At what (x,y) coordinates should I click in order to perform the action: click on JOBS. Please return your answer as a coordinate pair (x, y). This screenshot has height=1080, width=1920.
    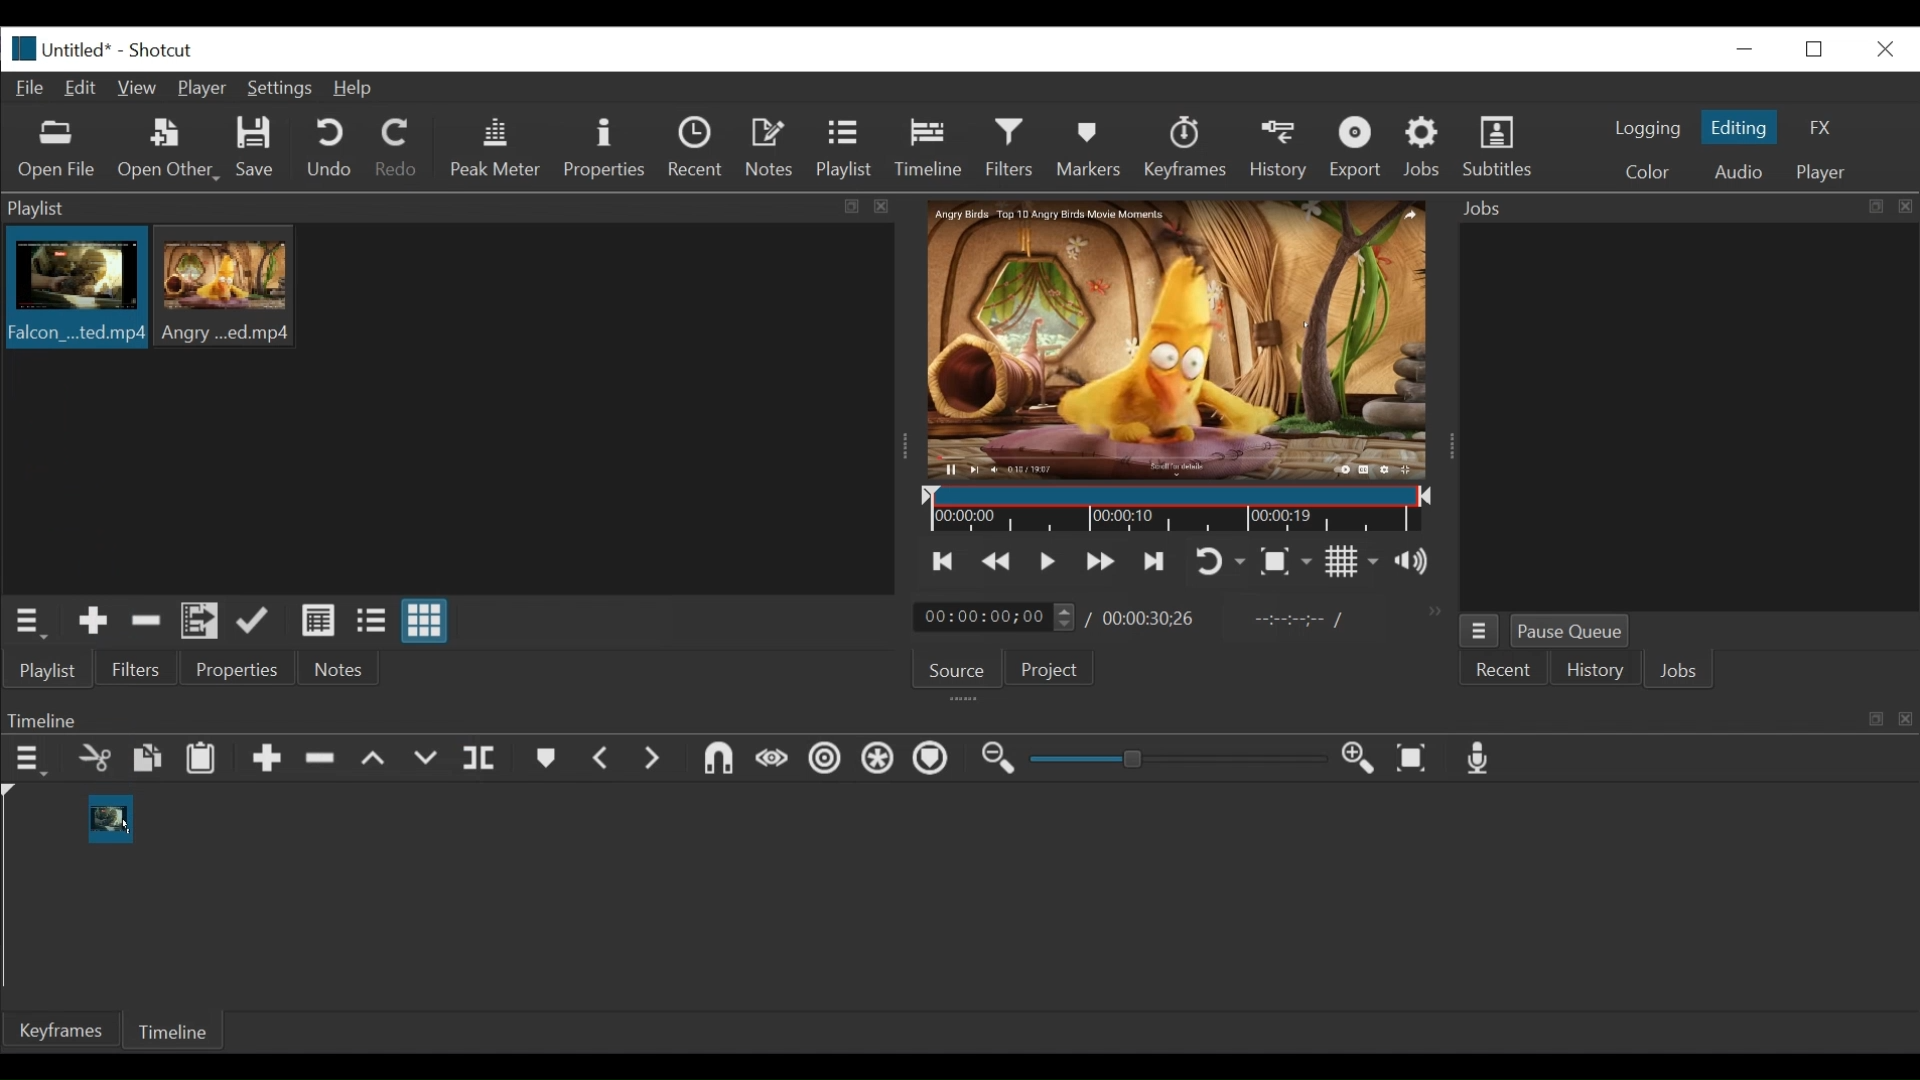
    Looking at the image, I should click on (1681, 673).